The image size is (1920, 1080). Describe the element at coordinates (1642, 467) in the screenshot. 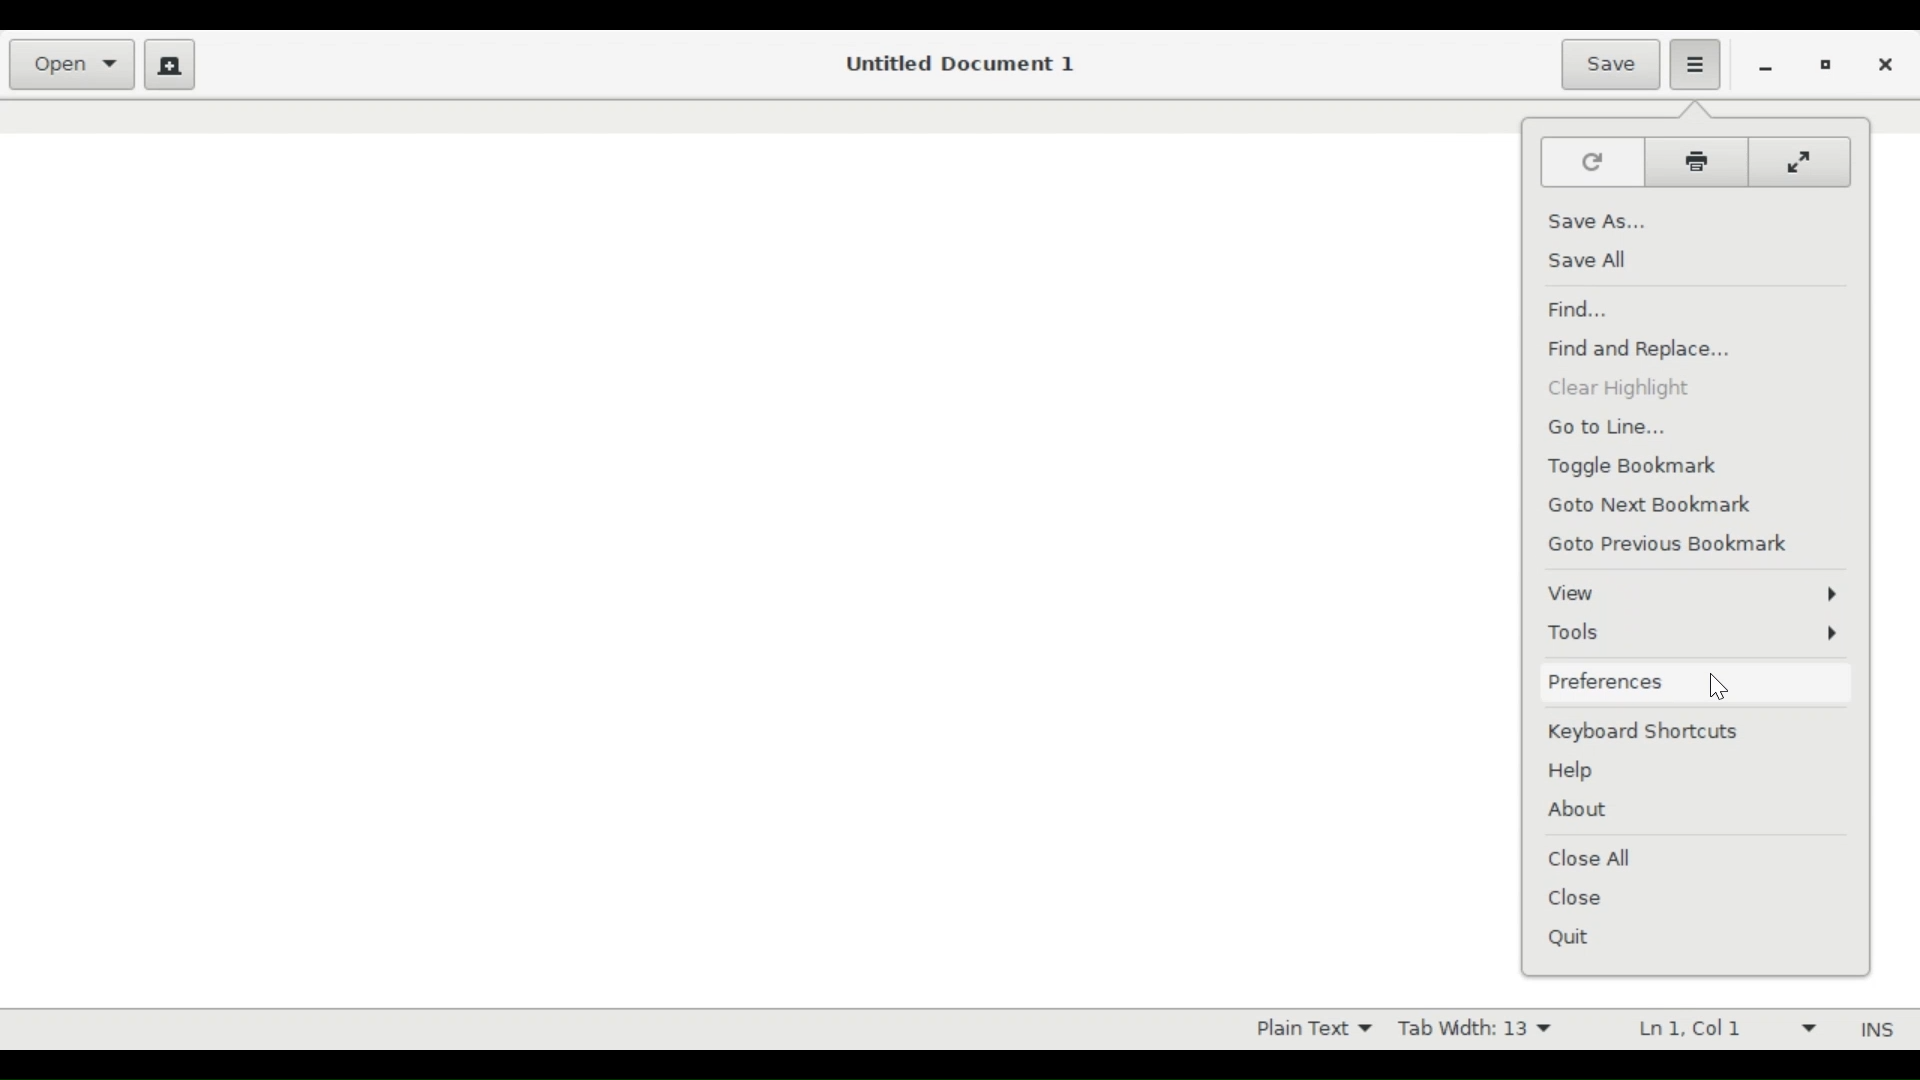

I see `Toggle Bookmark` at that location.